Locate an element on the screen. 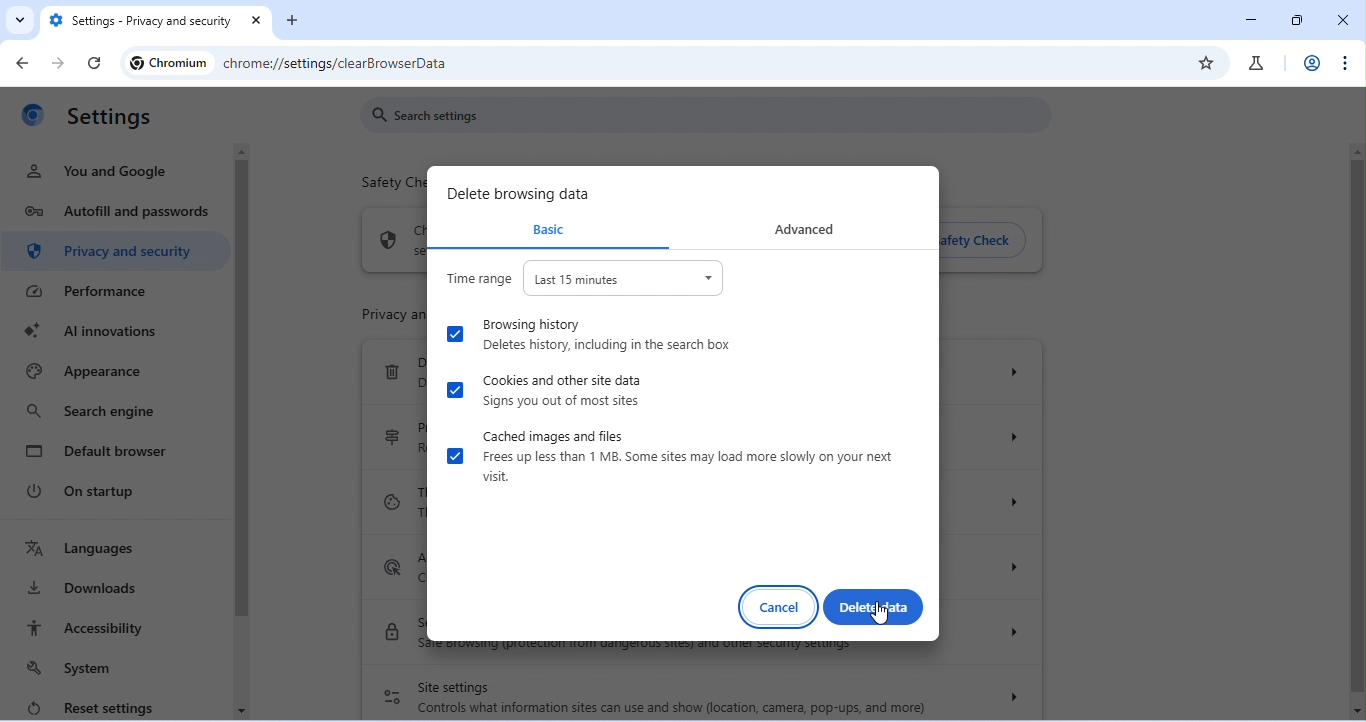  color change in go back is located at coordinates (26, 61).